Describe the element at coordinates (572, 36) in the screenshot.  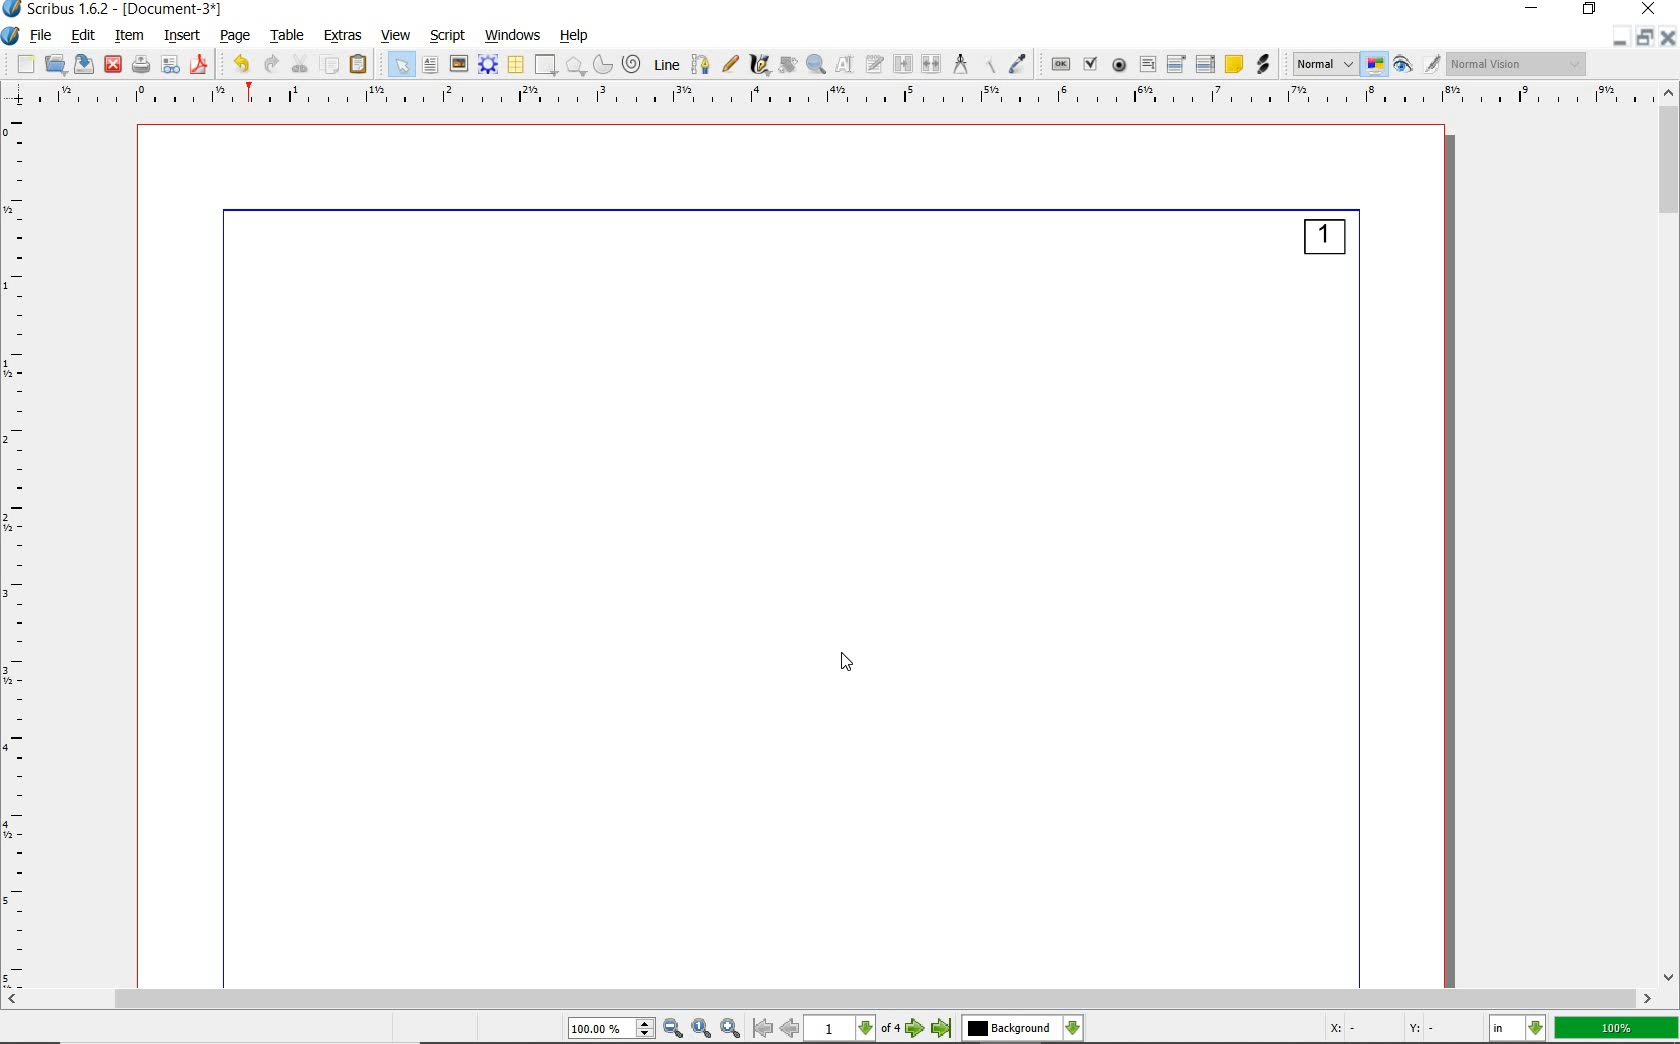
I see `help` at that location.